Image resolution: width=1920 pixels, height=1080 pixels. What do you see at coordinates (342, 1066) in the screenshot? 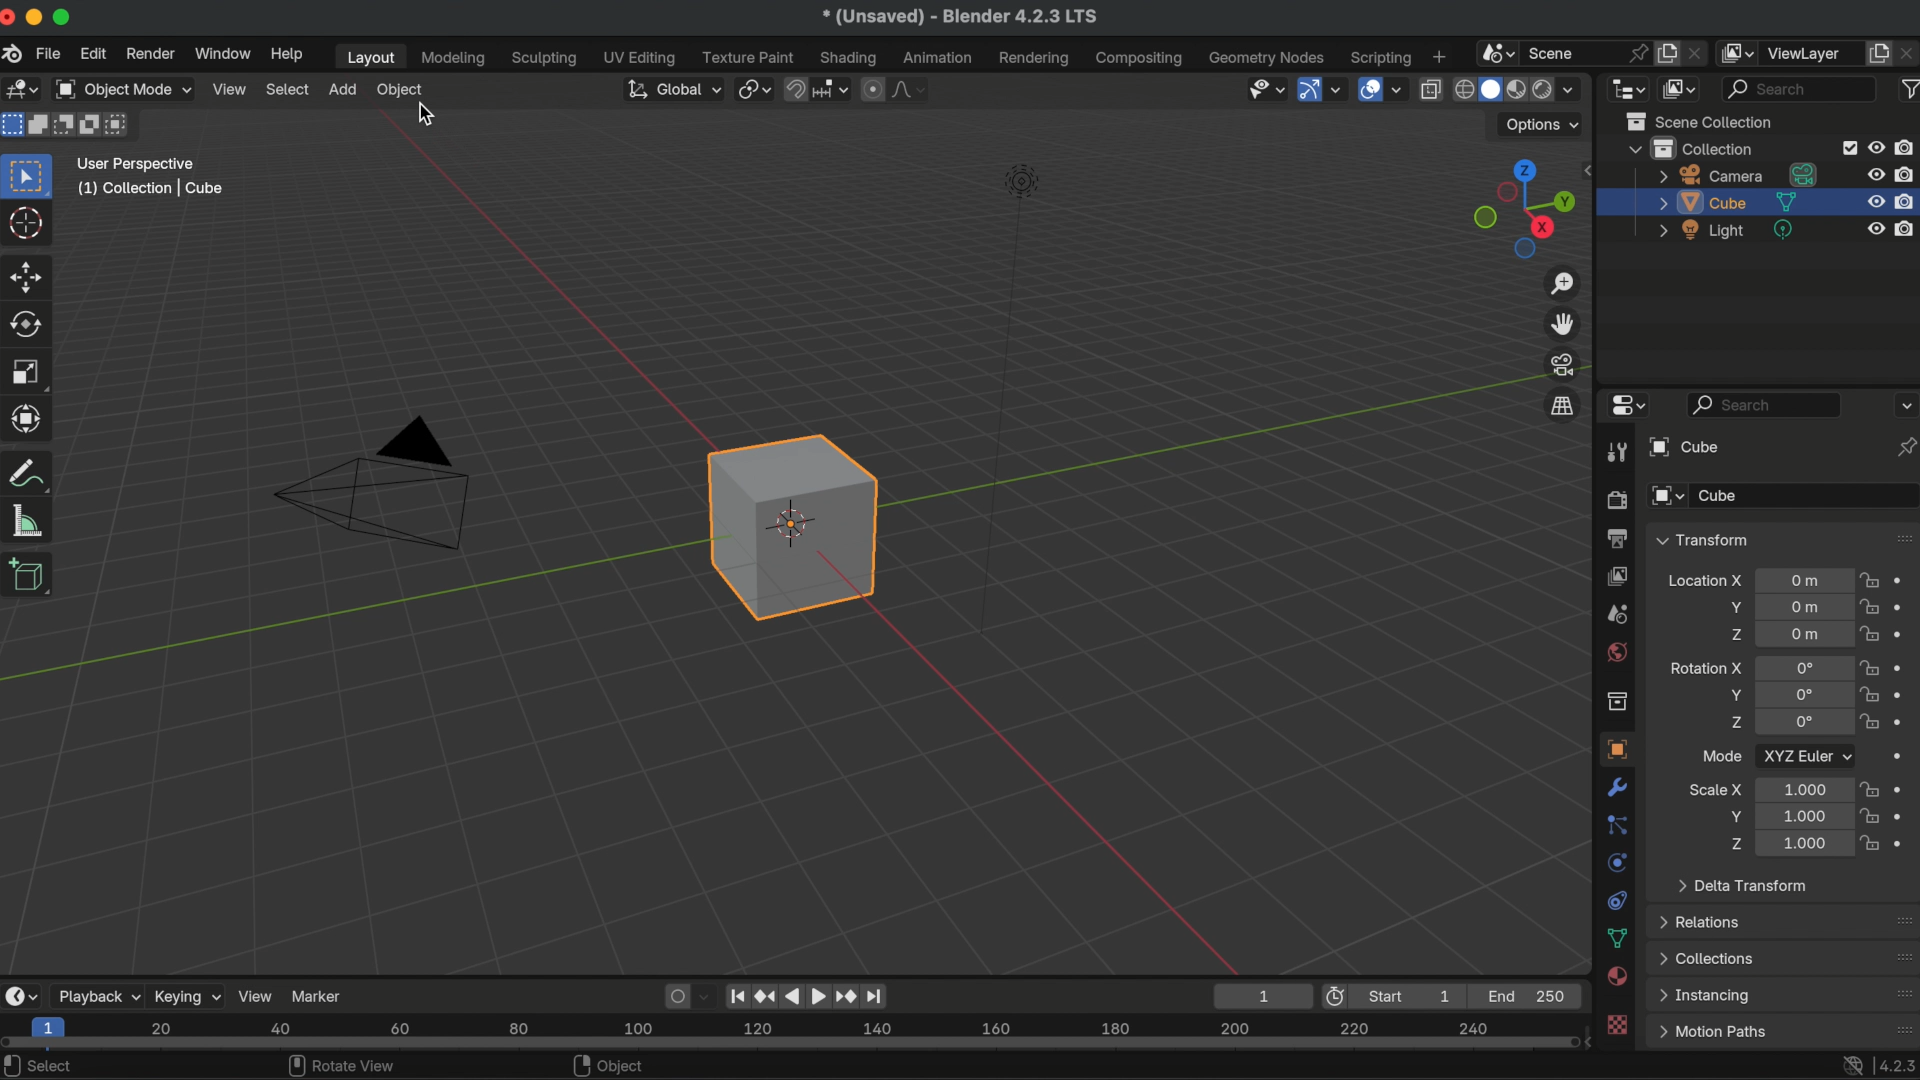
I see `rotate view` at bounding box center [342, 1066].